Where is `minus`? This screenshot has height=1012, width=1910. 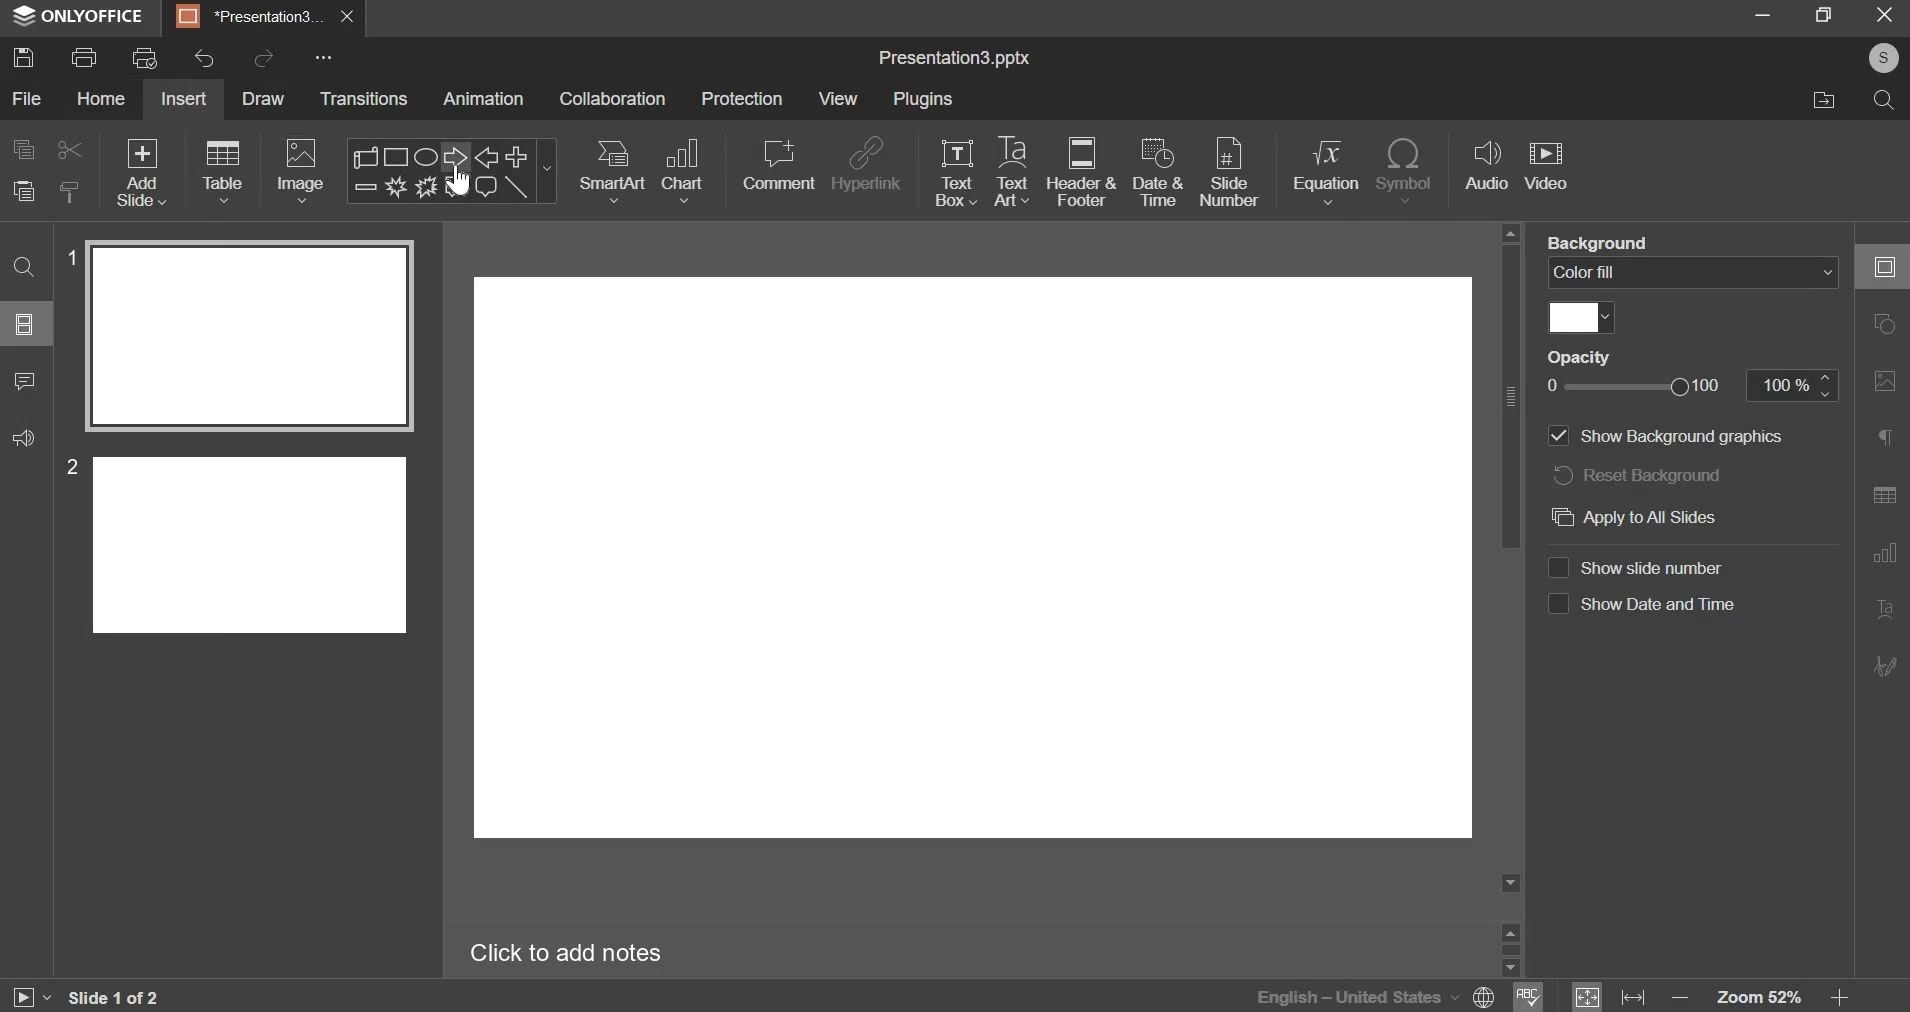
minus is located at coordinates (364, 186).